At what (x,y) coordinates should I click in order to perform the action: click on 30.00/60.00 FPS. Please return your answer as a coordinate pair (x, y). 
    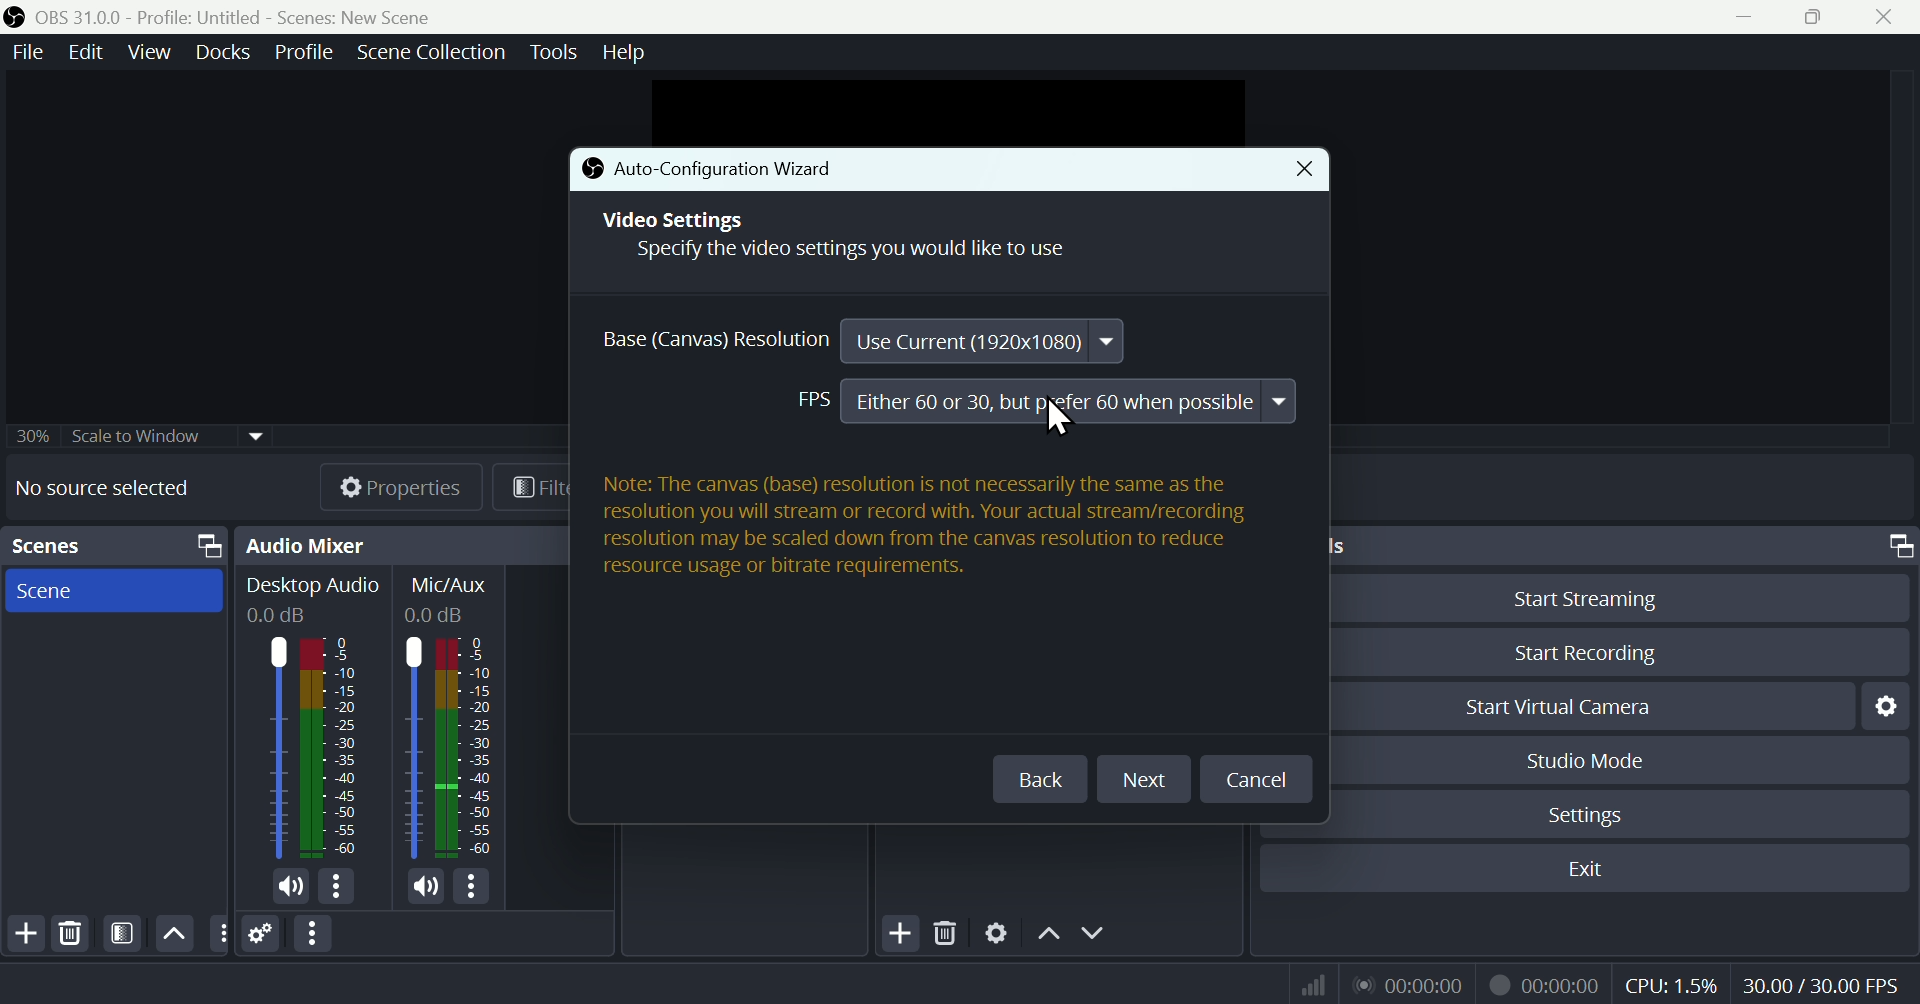
    Looking at the image, I should click on (1826, 980).